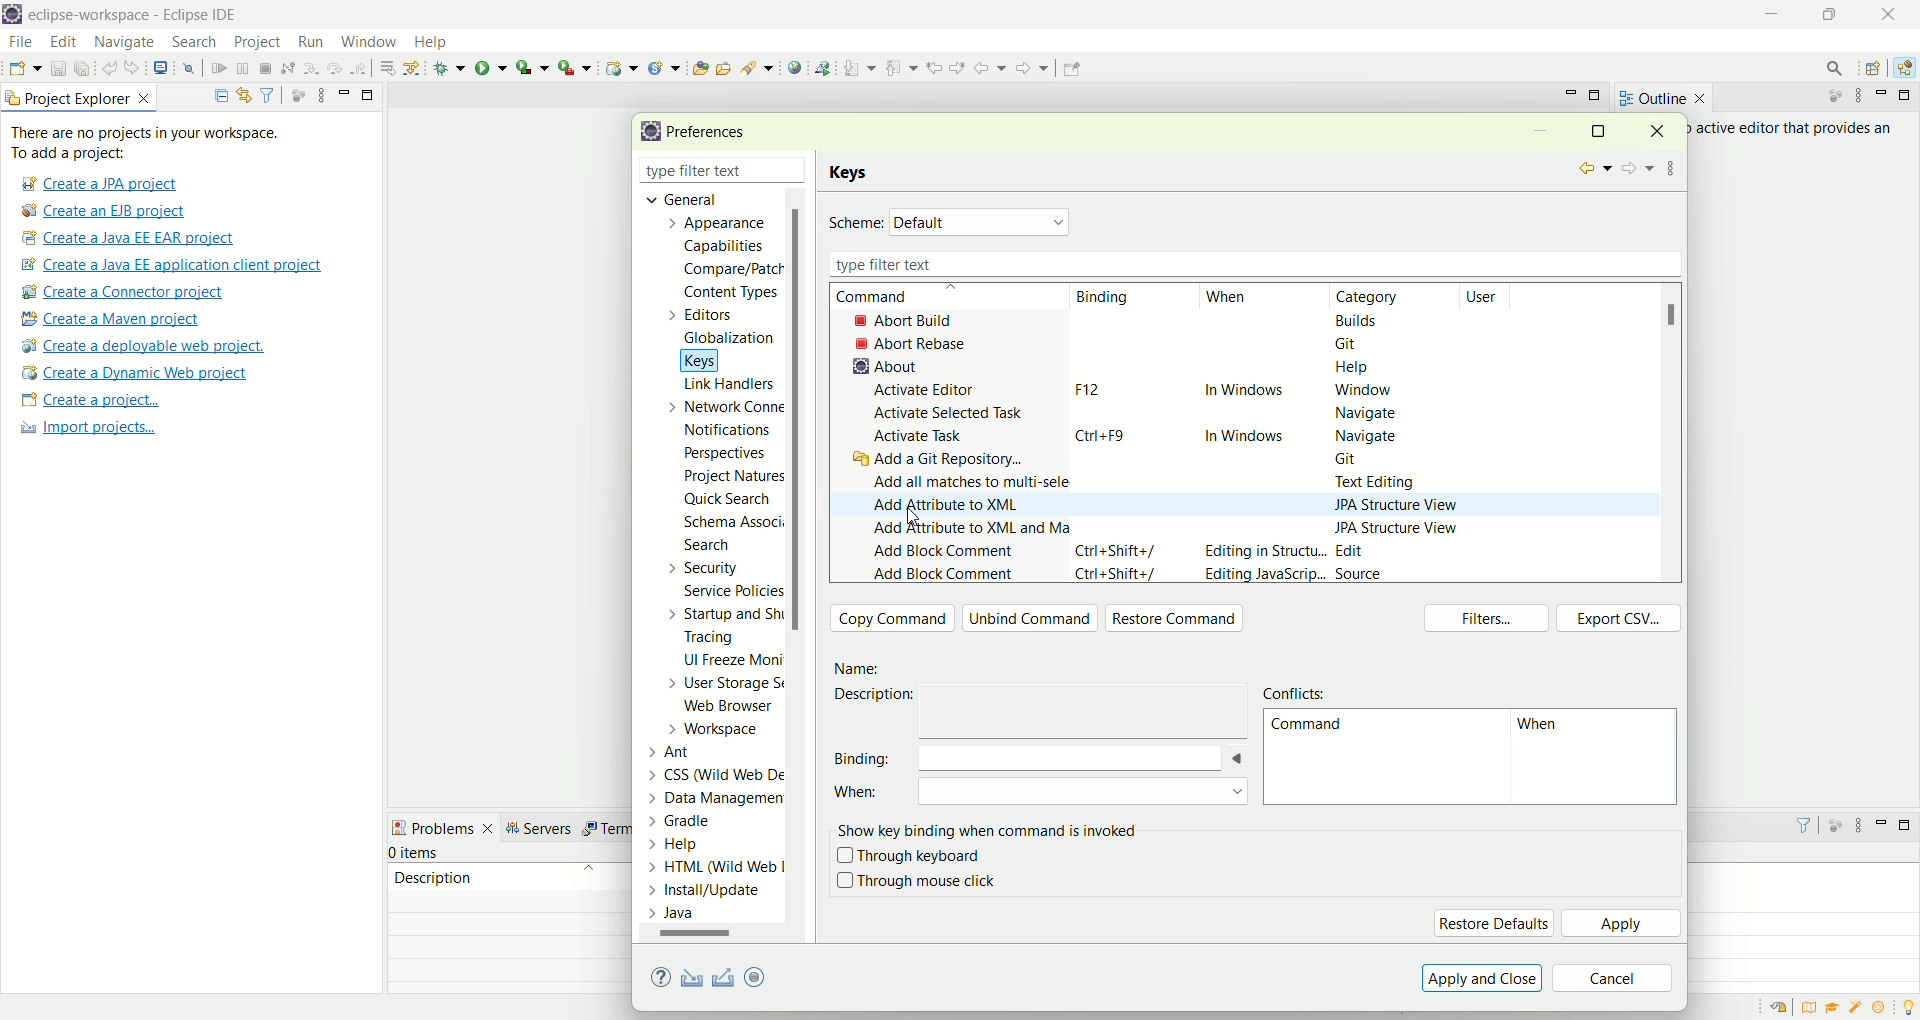 The image size is (1920, 1020). What do you see at coordinates (938, 68) in the screenshot?
I see `previous edit location` at bounding box center [938, 68].